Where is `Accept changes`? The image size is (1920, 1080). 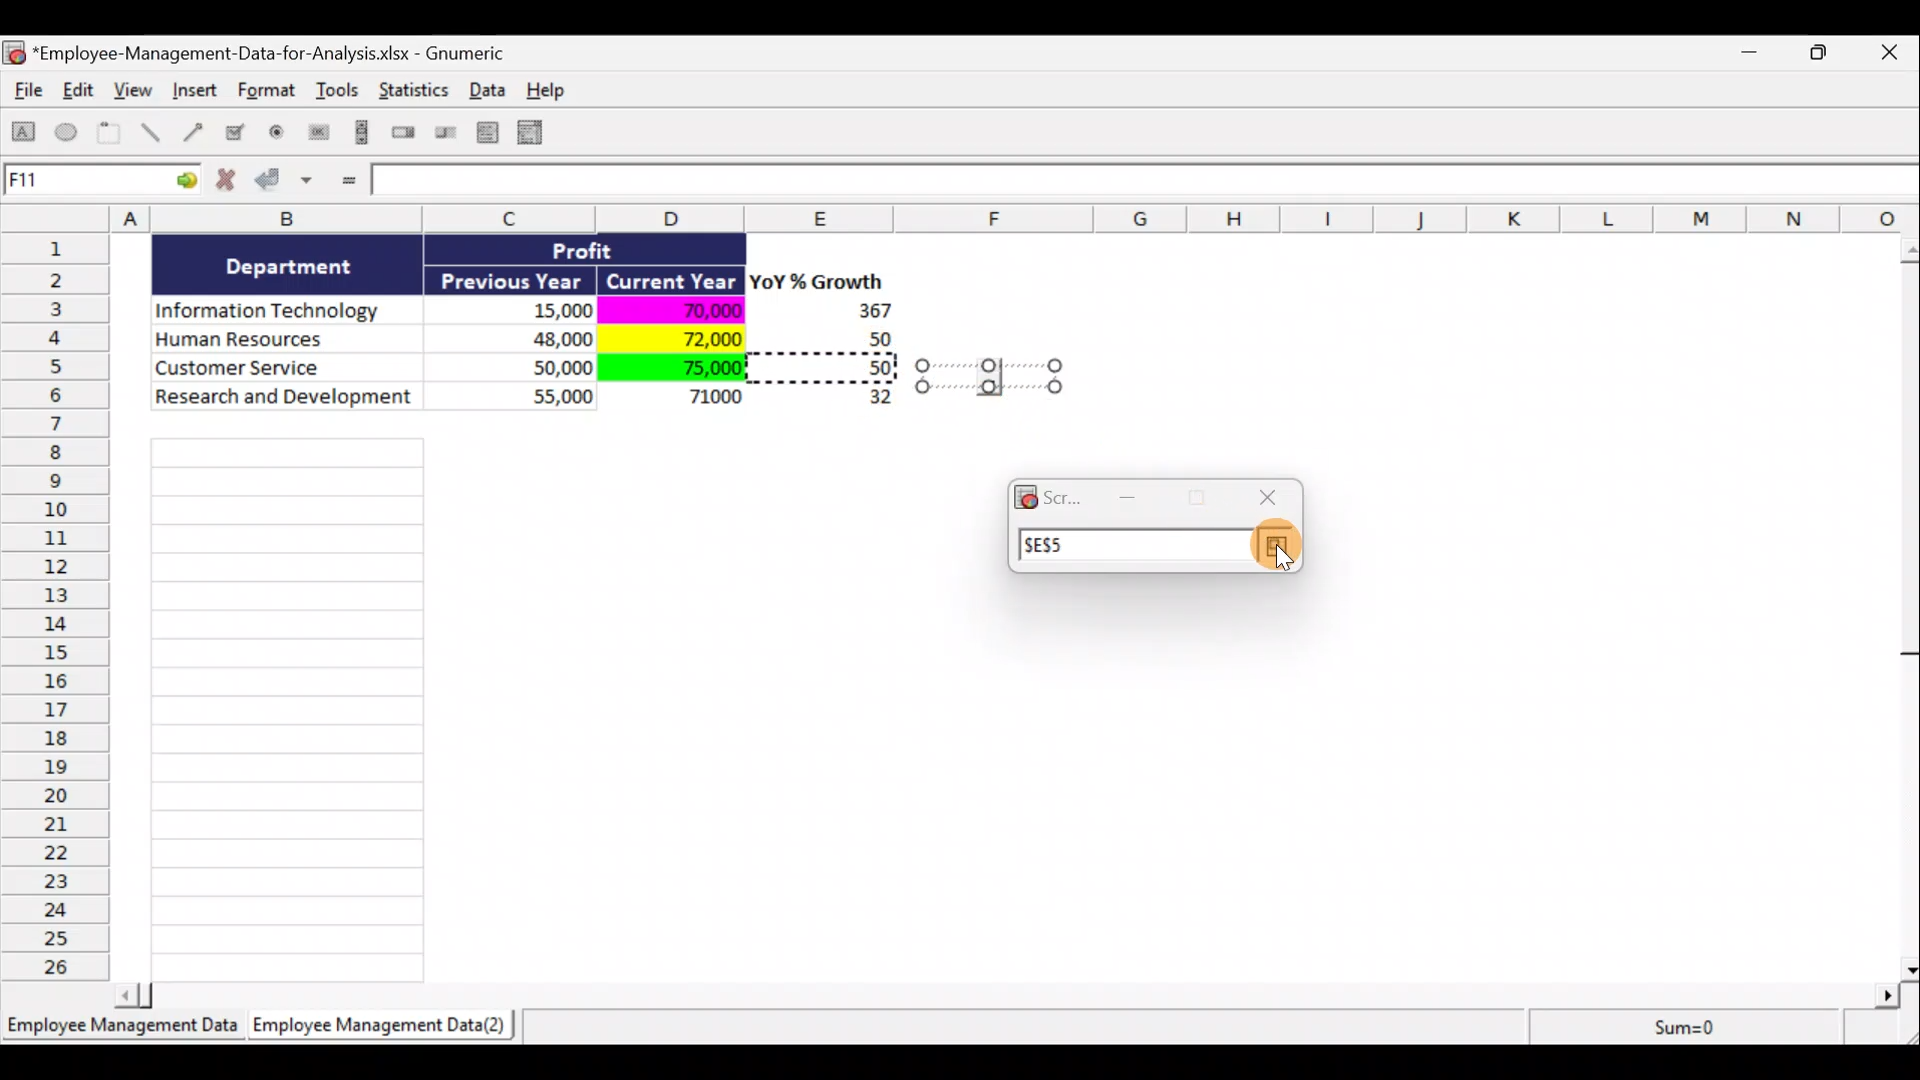 Accept changes is located at coordinates (287, 187).